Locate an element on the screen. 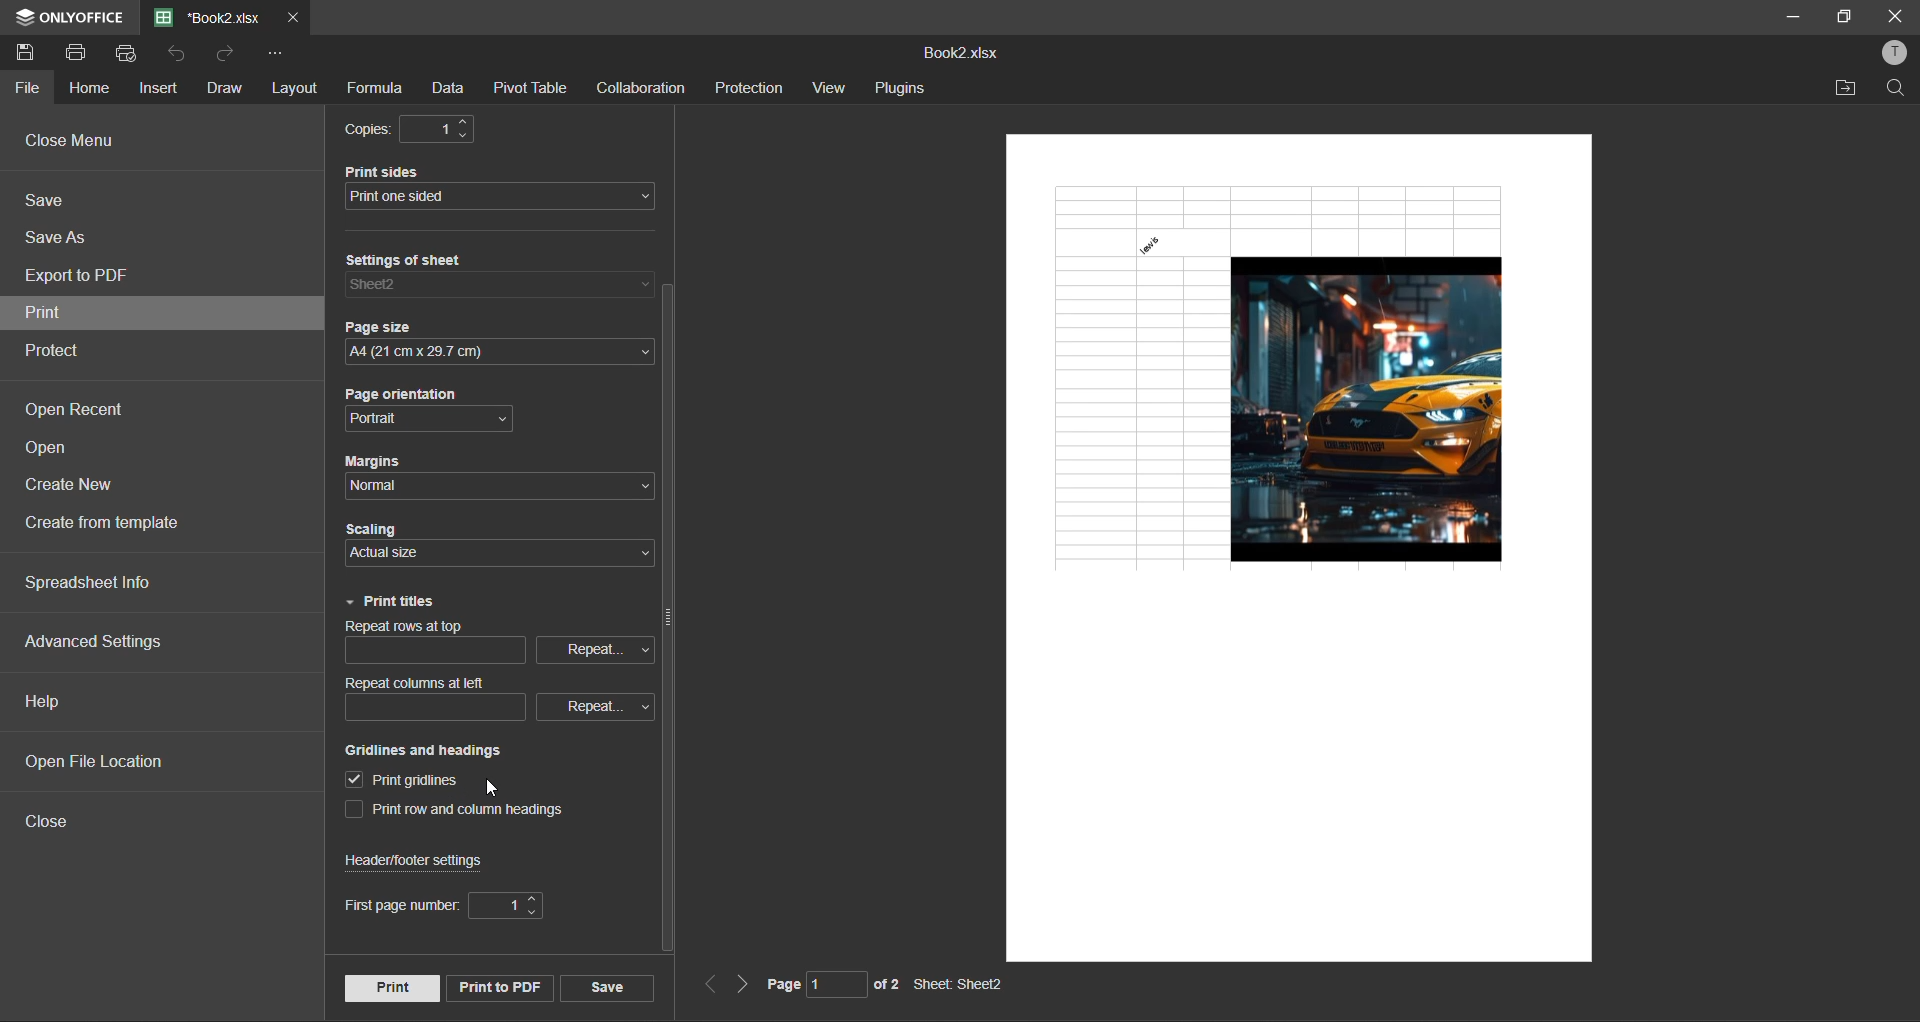  gridlines added is located at coordinates (1294, 385).